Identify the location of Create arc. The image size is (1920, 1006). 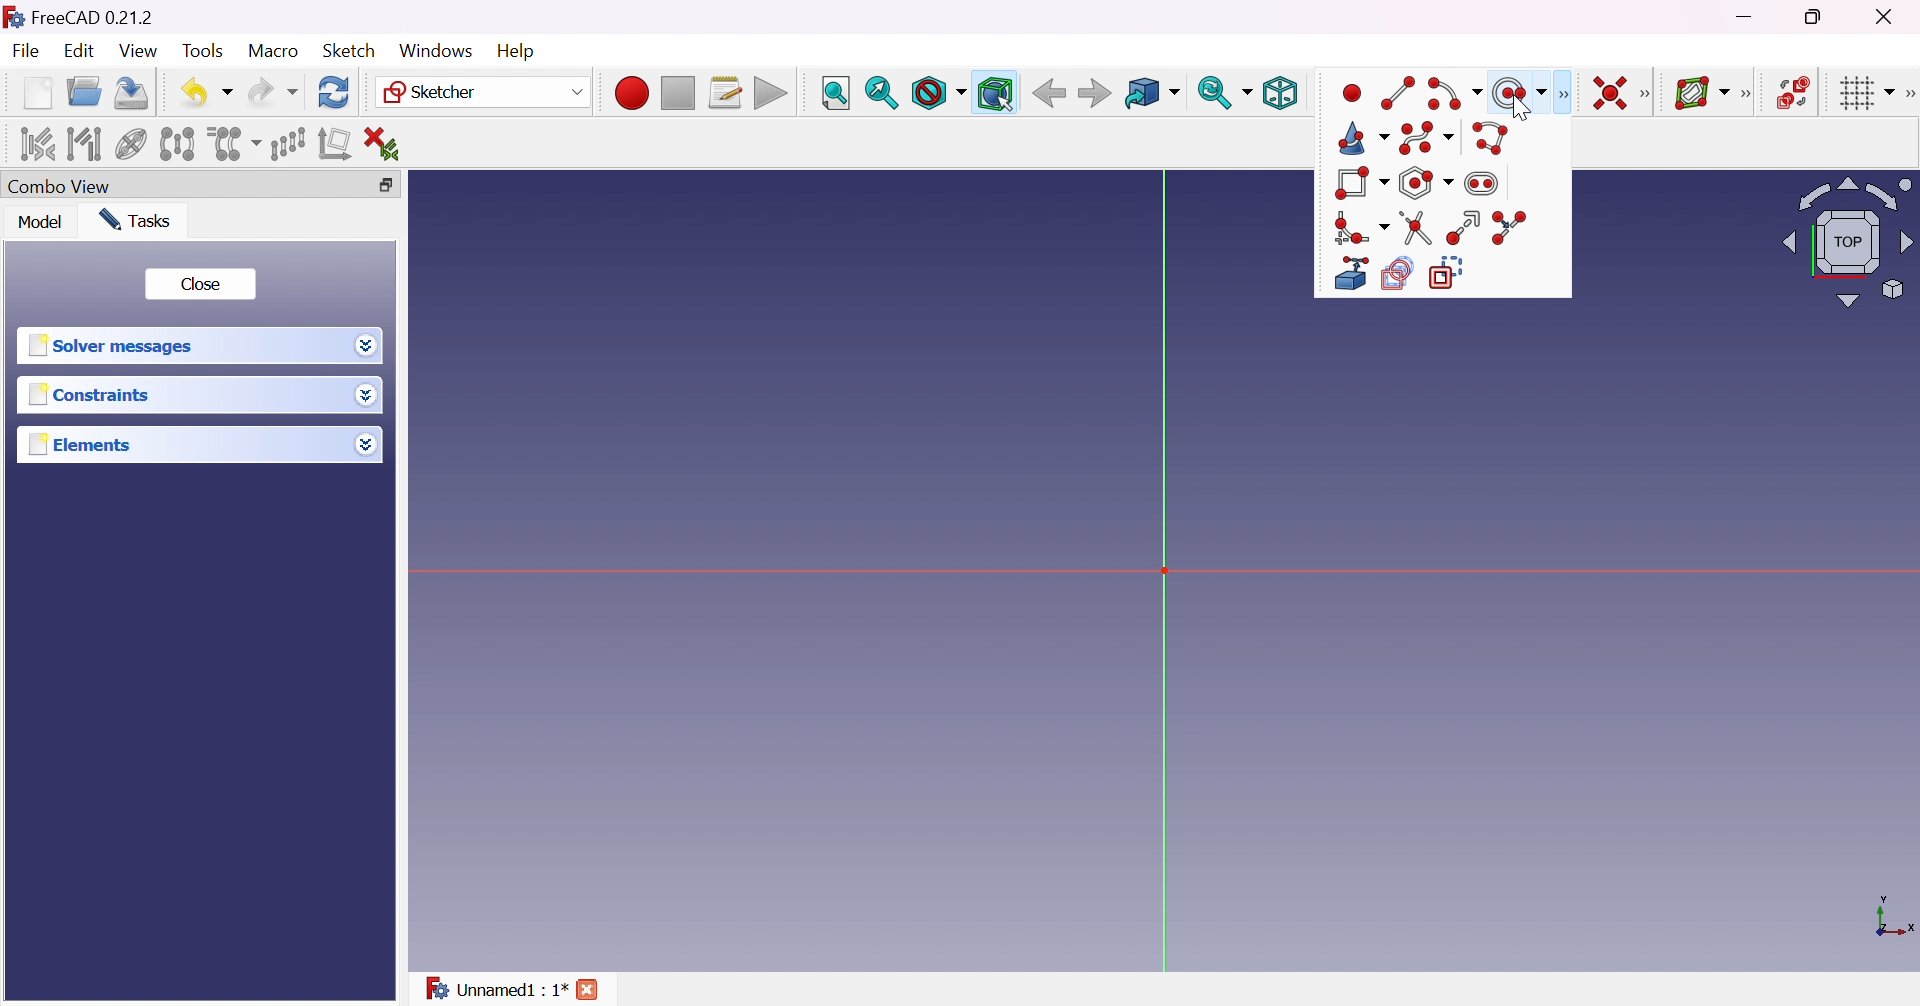
(1456, 93).